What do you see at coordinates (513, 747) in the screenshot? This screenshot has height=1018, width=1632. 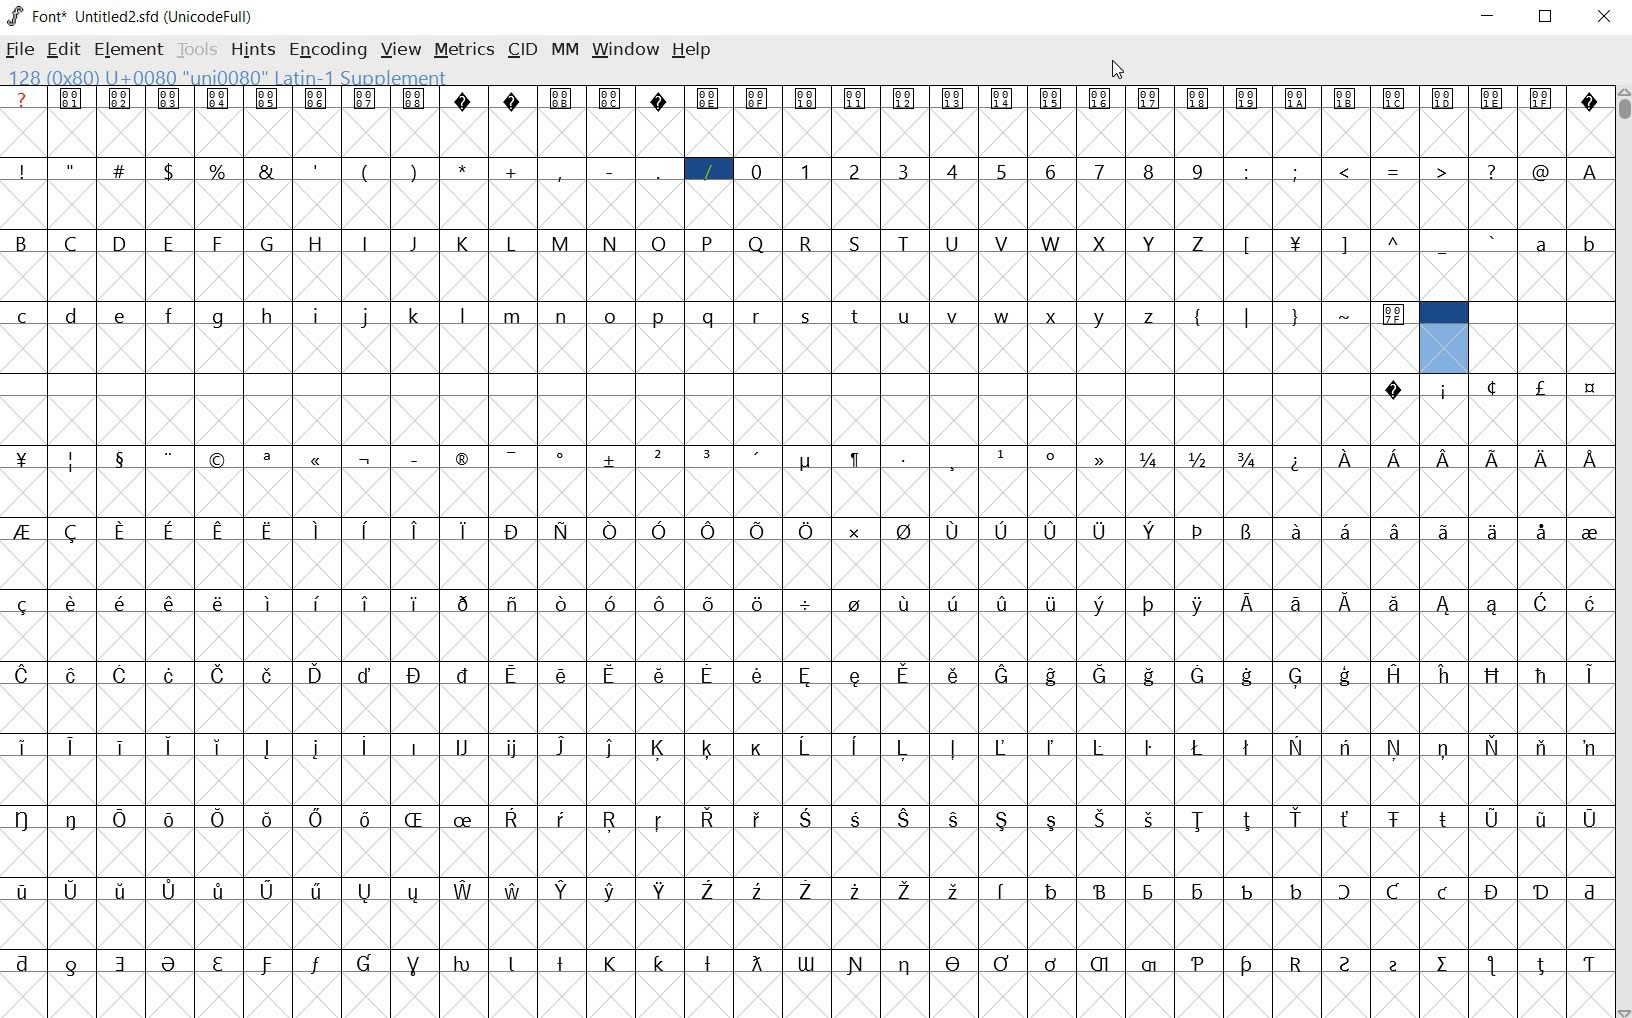 I see `Symbol` at bounding box center [513, 747].